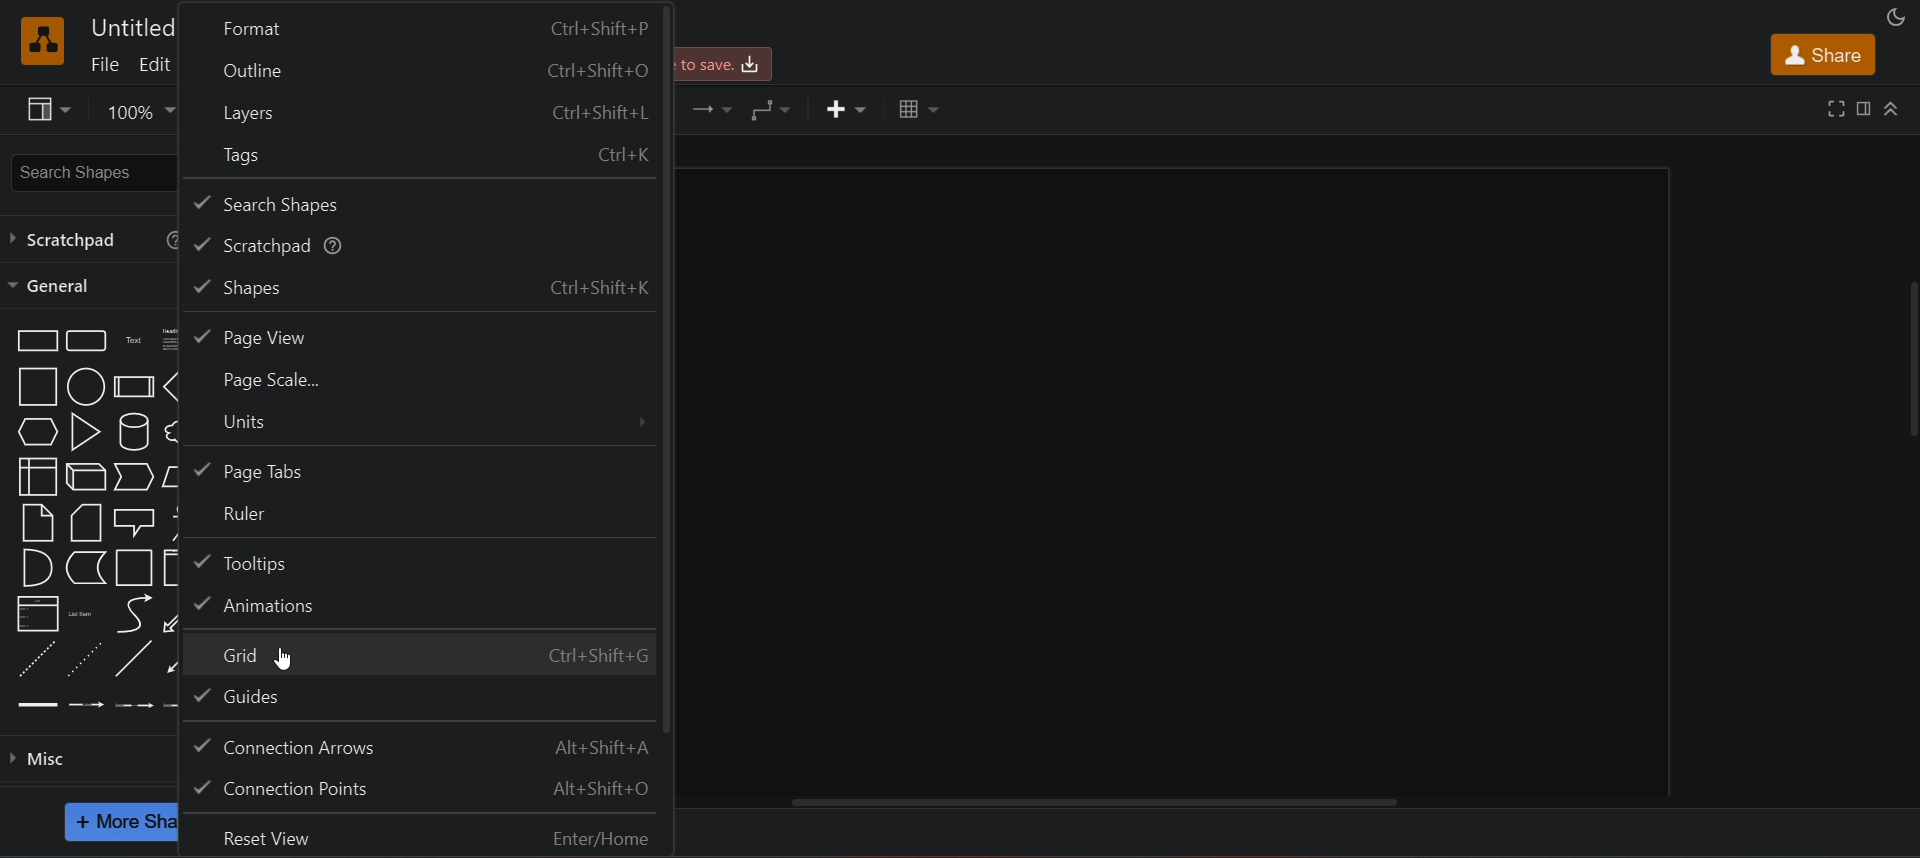  What do you see at coordinates (424, 159) in the screenshot?
I see `tags` at bounding box center [424, 159].